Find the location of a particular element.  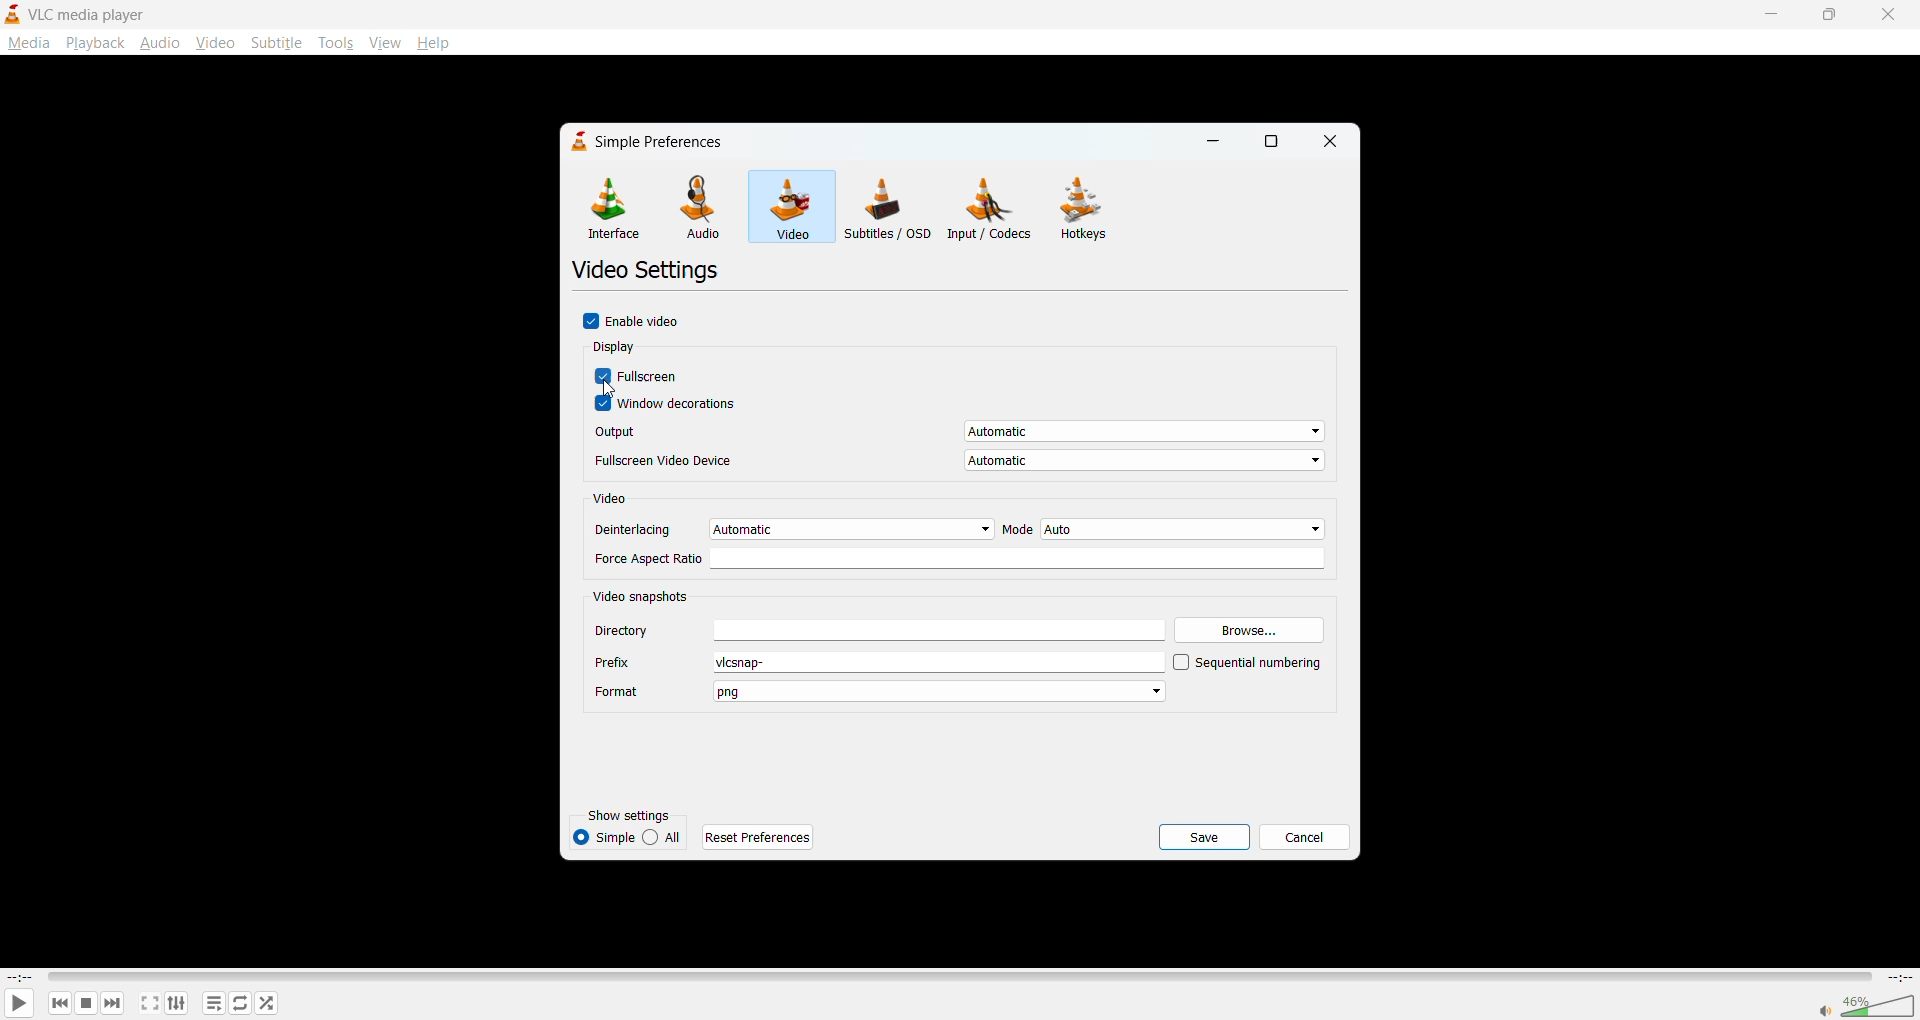

view is located at coordinates (384, 39).